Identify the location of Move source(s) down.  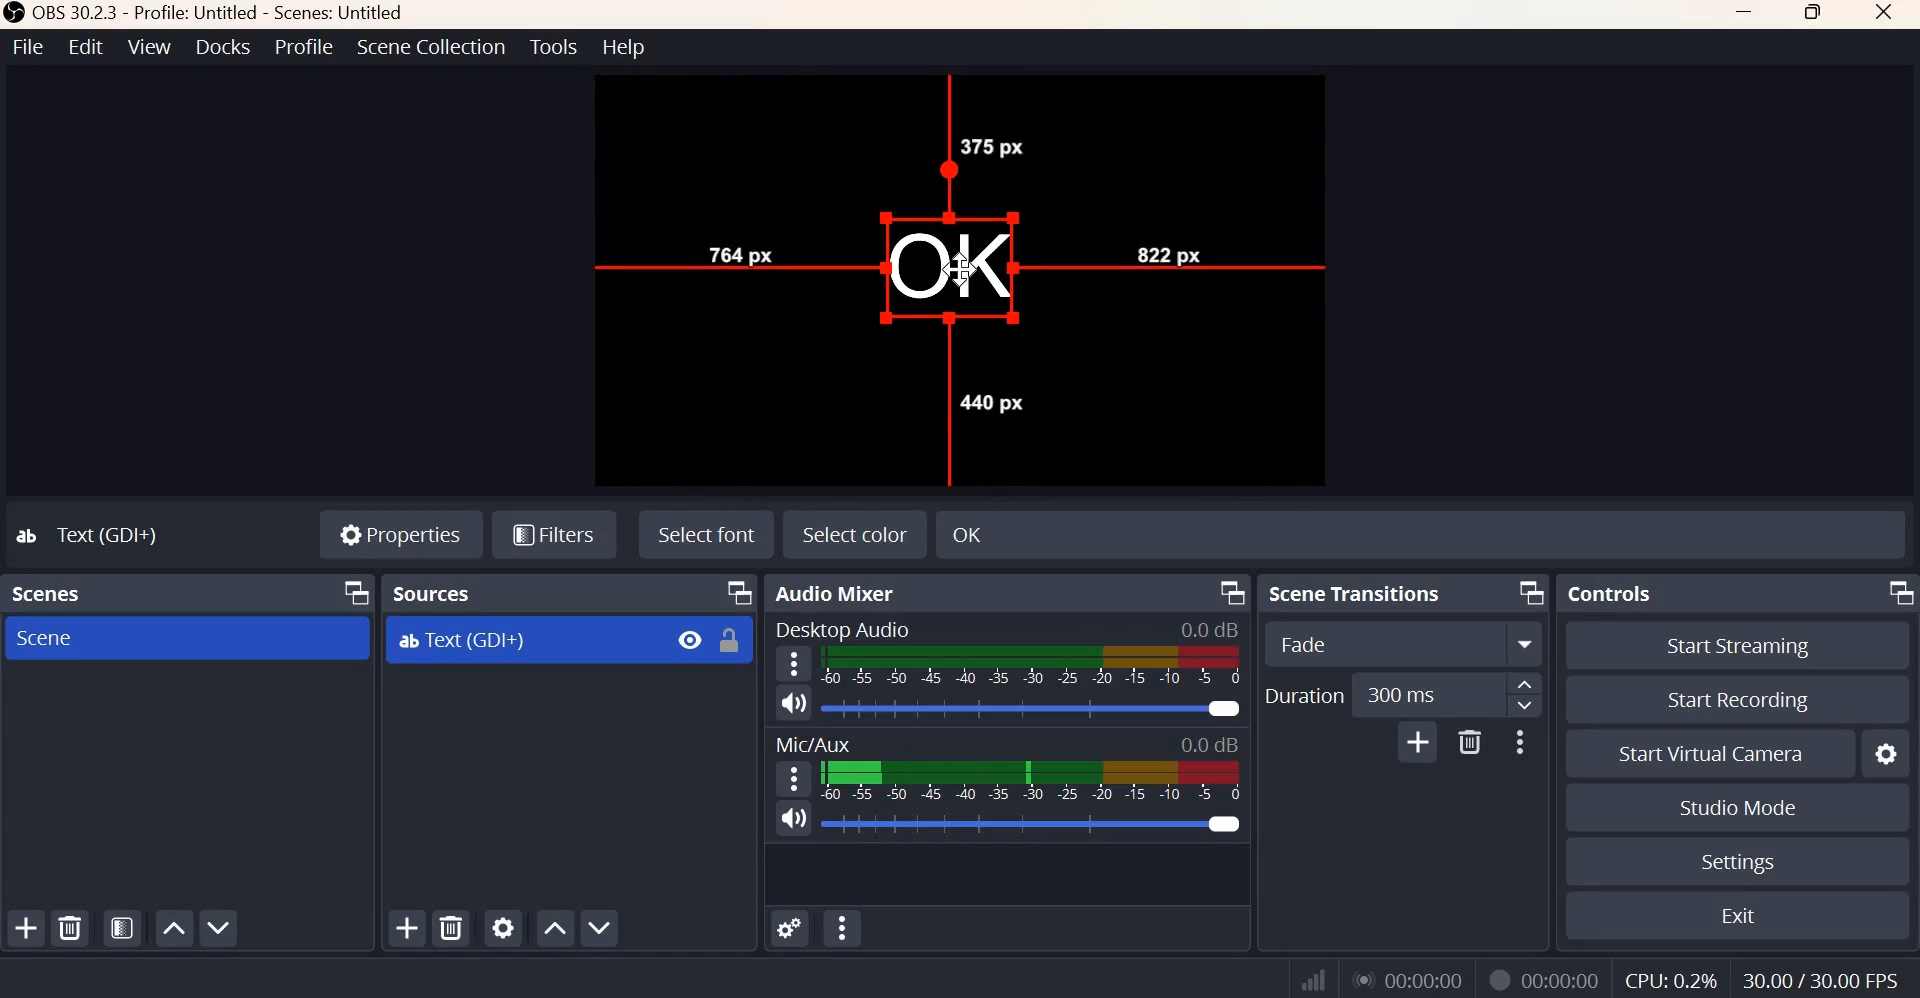
(598, 927).